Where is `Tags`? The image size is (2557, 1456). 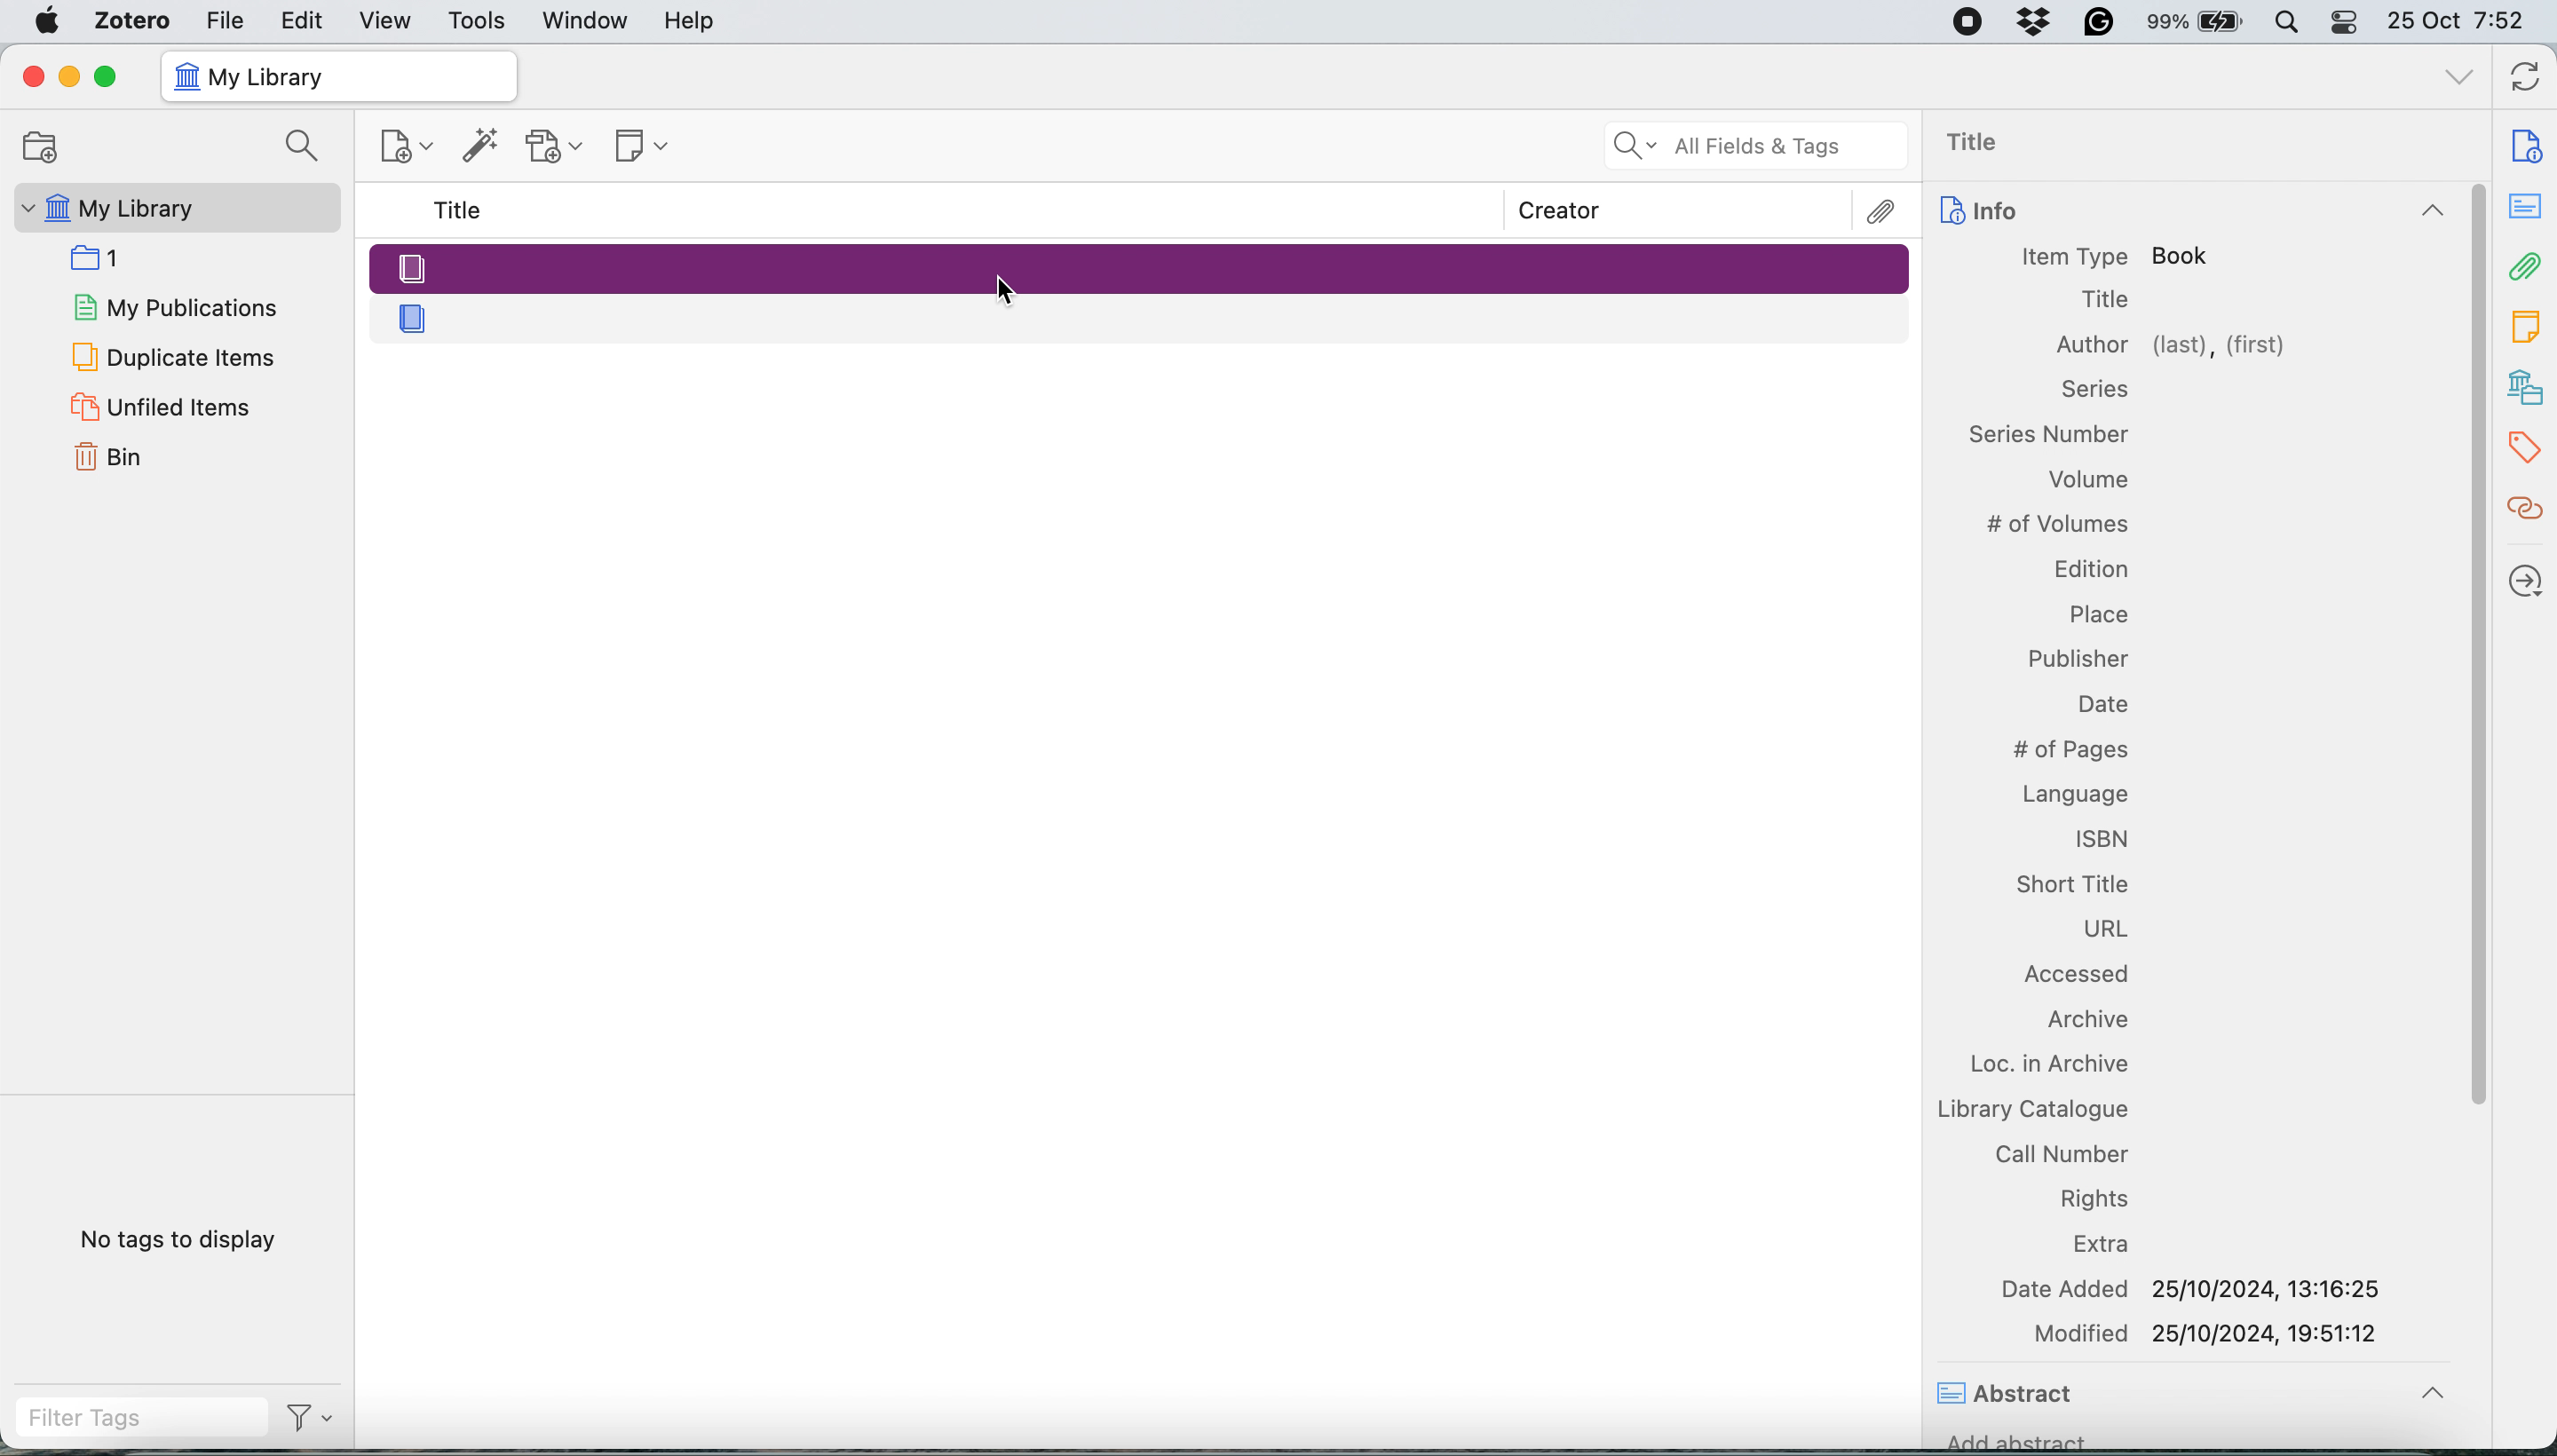 Tags is located at coordinates (2530, 448).